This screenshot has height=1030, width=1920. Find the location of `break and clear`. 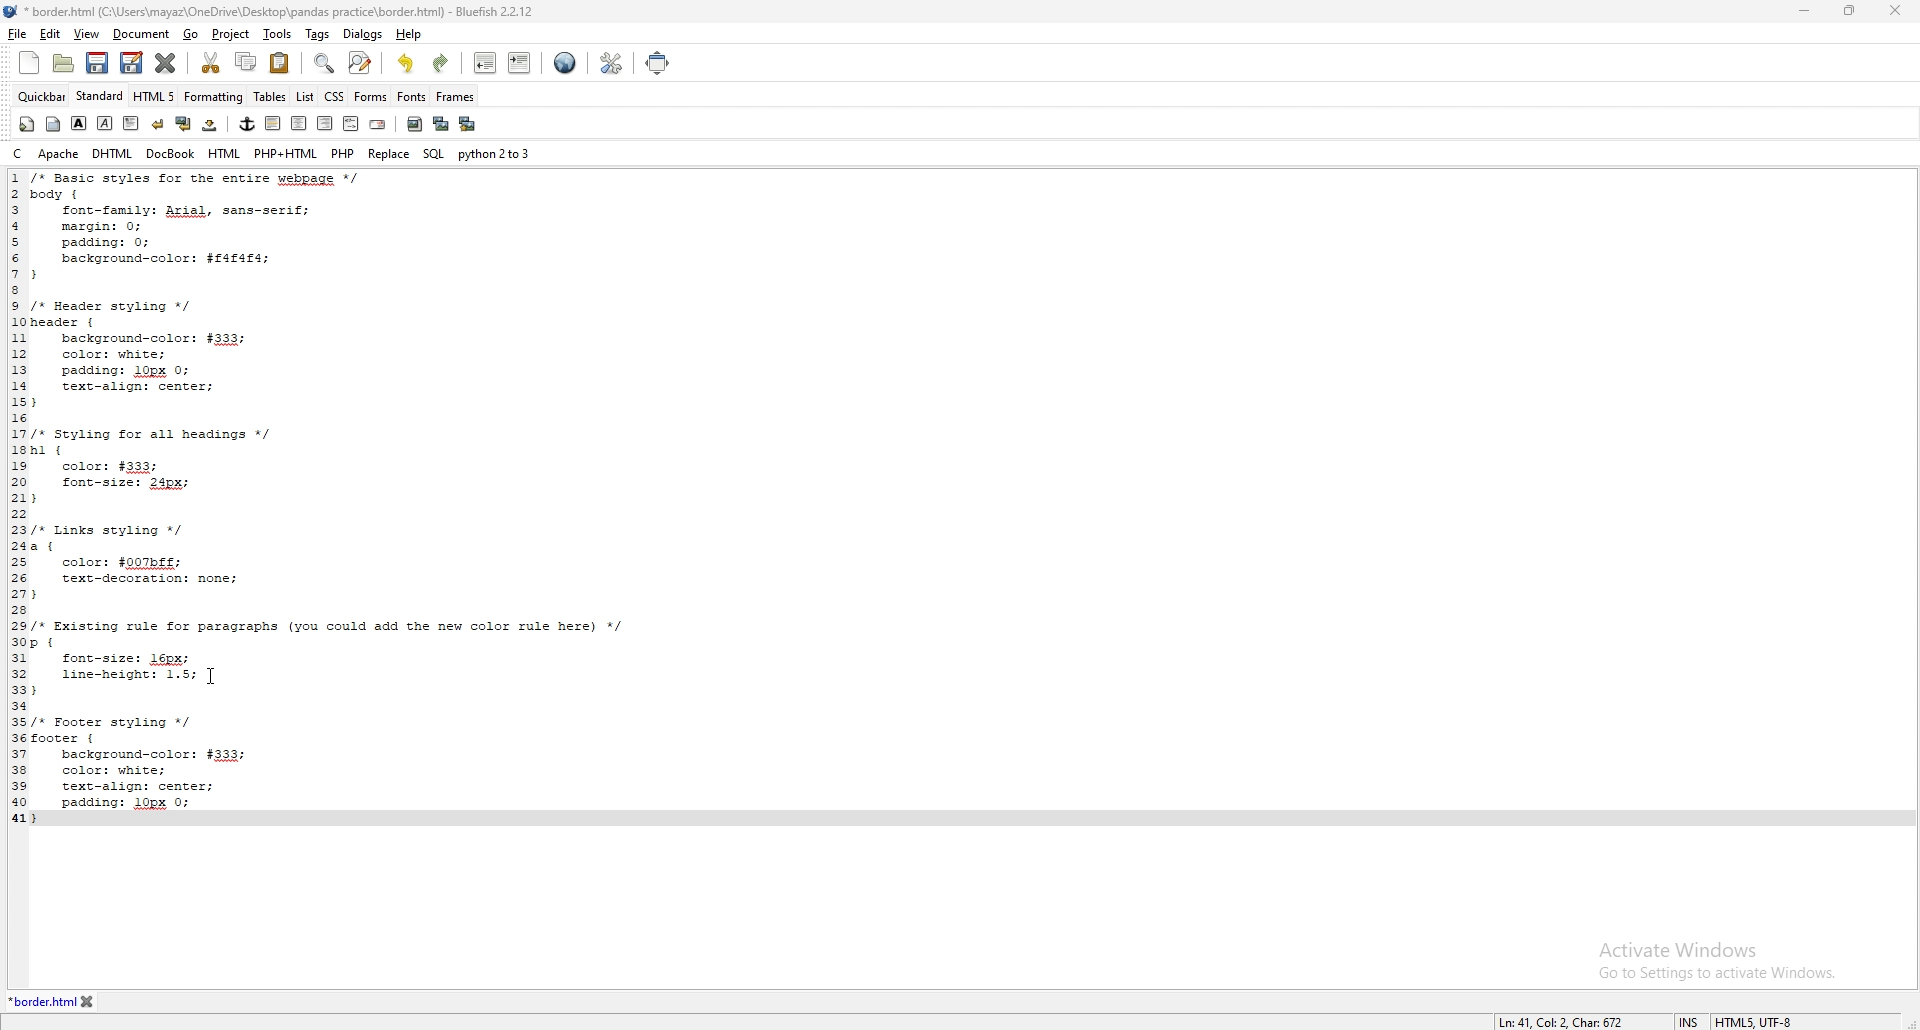

break and clear is located at coordinates (184, 123).